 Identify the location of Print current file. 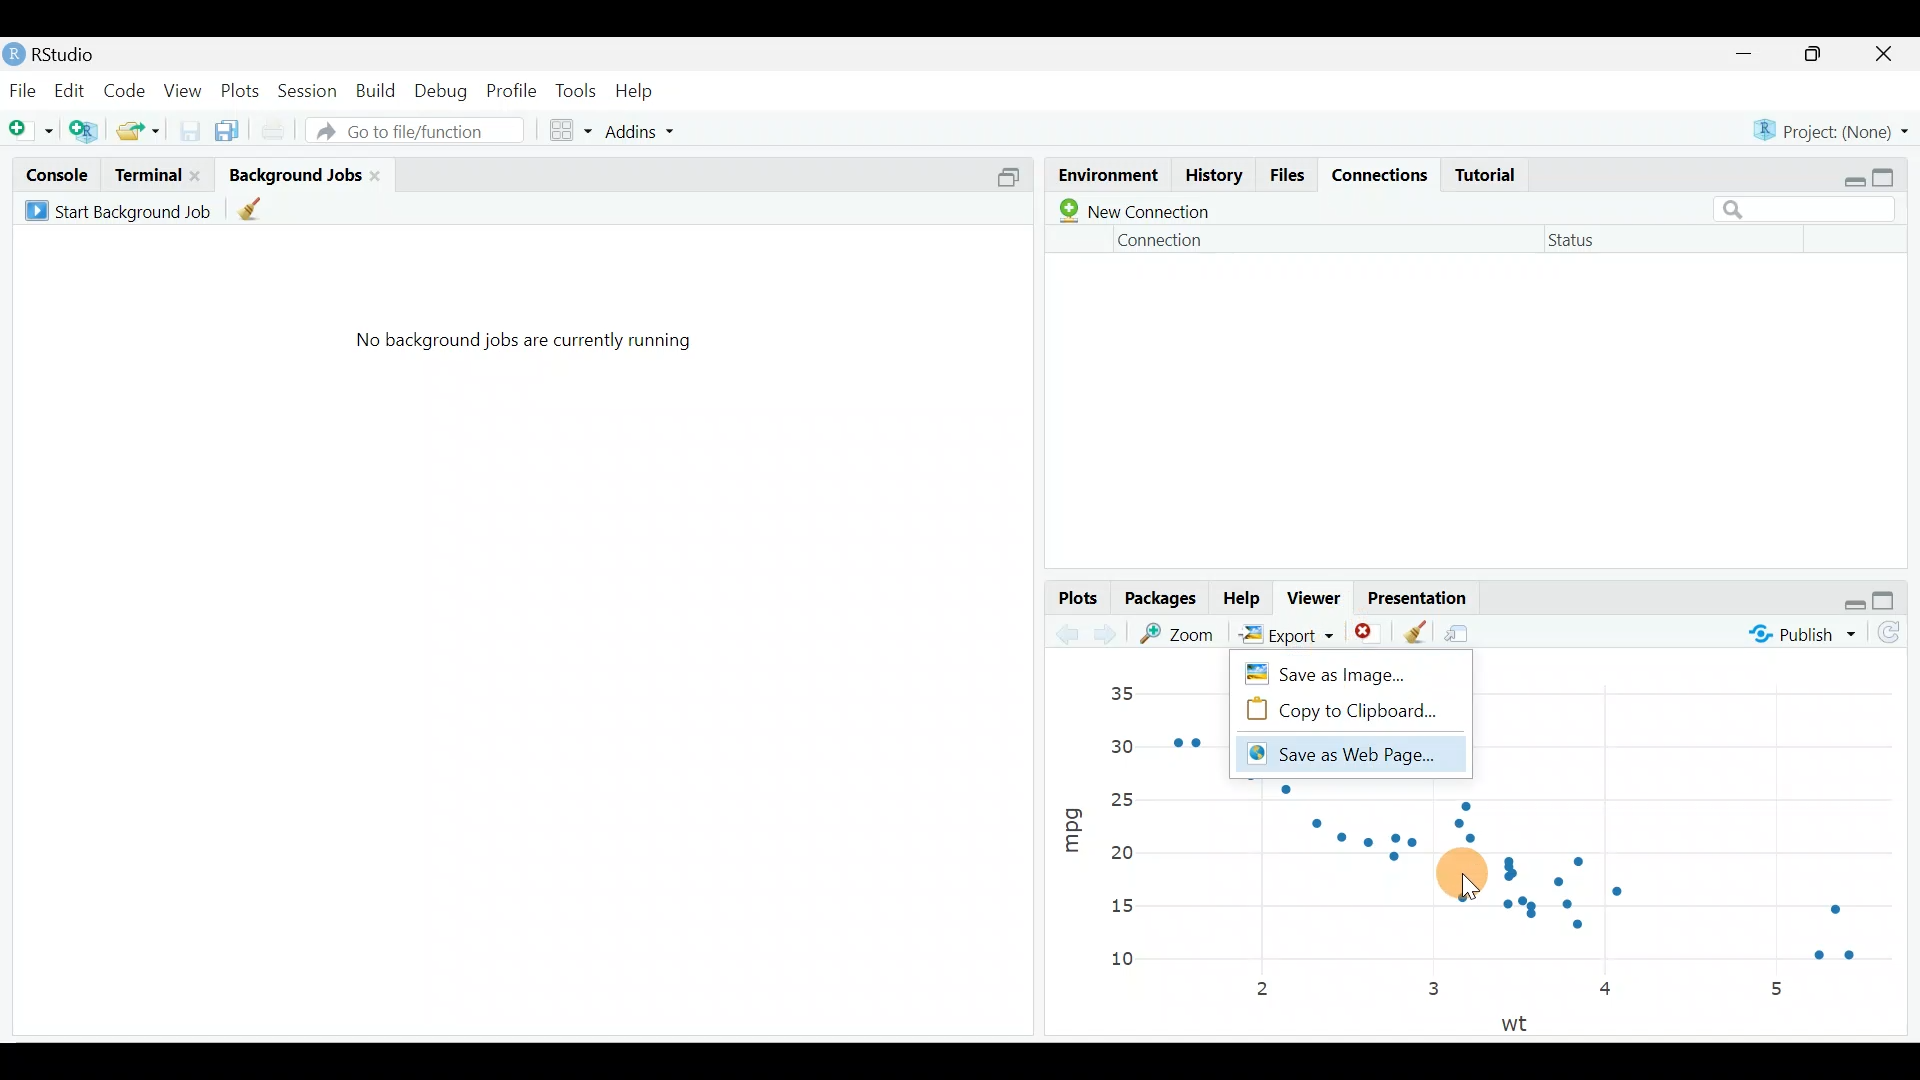
(270, 127).